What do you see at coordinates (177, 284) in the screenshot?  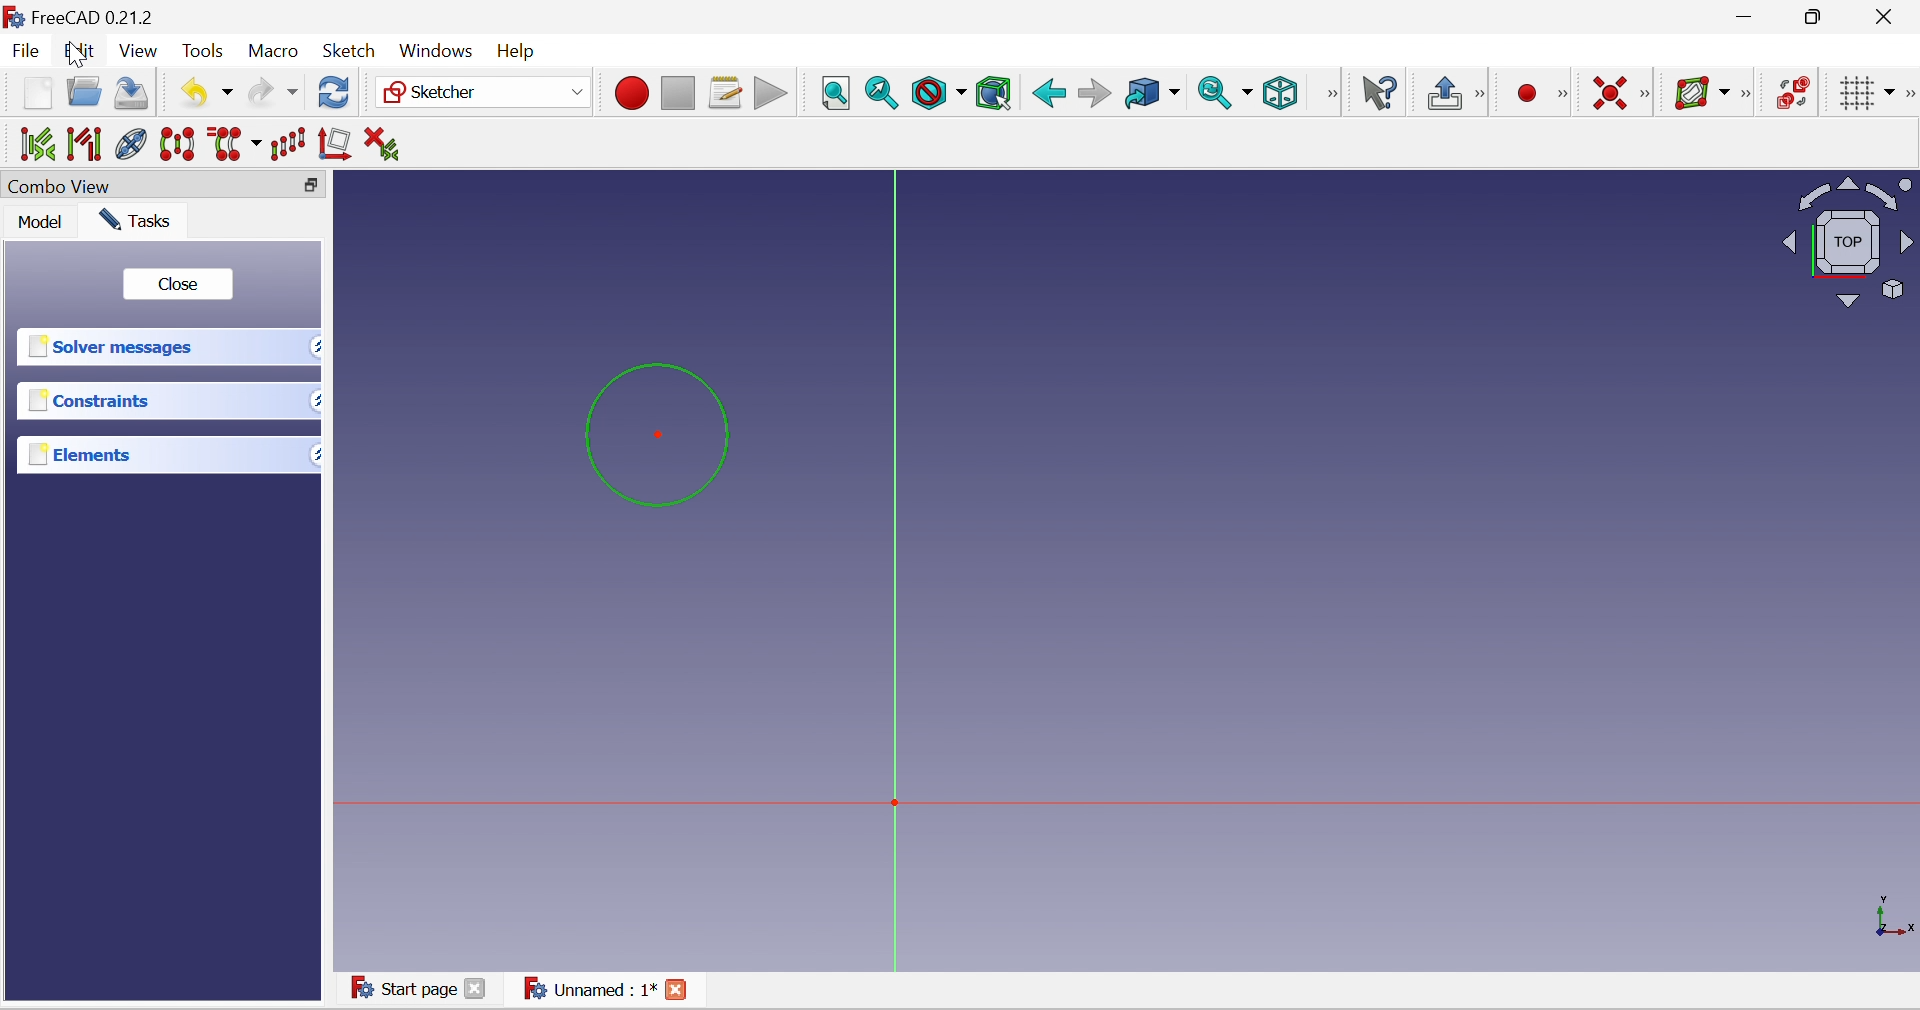 I see `close` at bounding box center [177, 284].